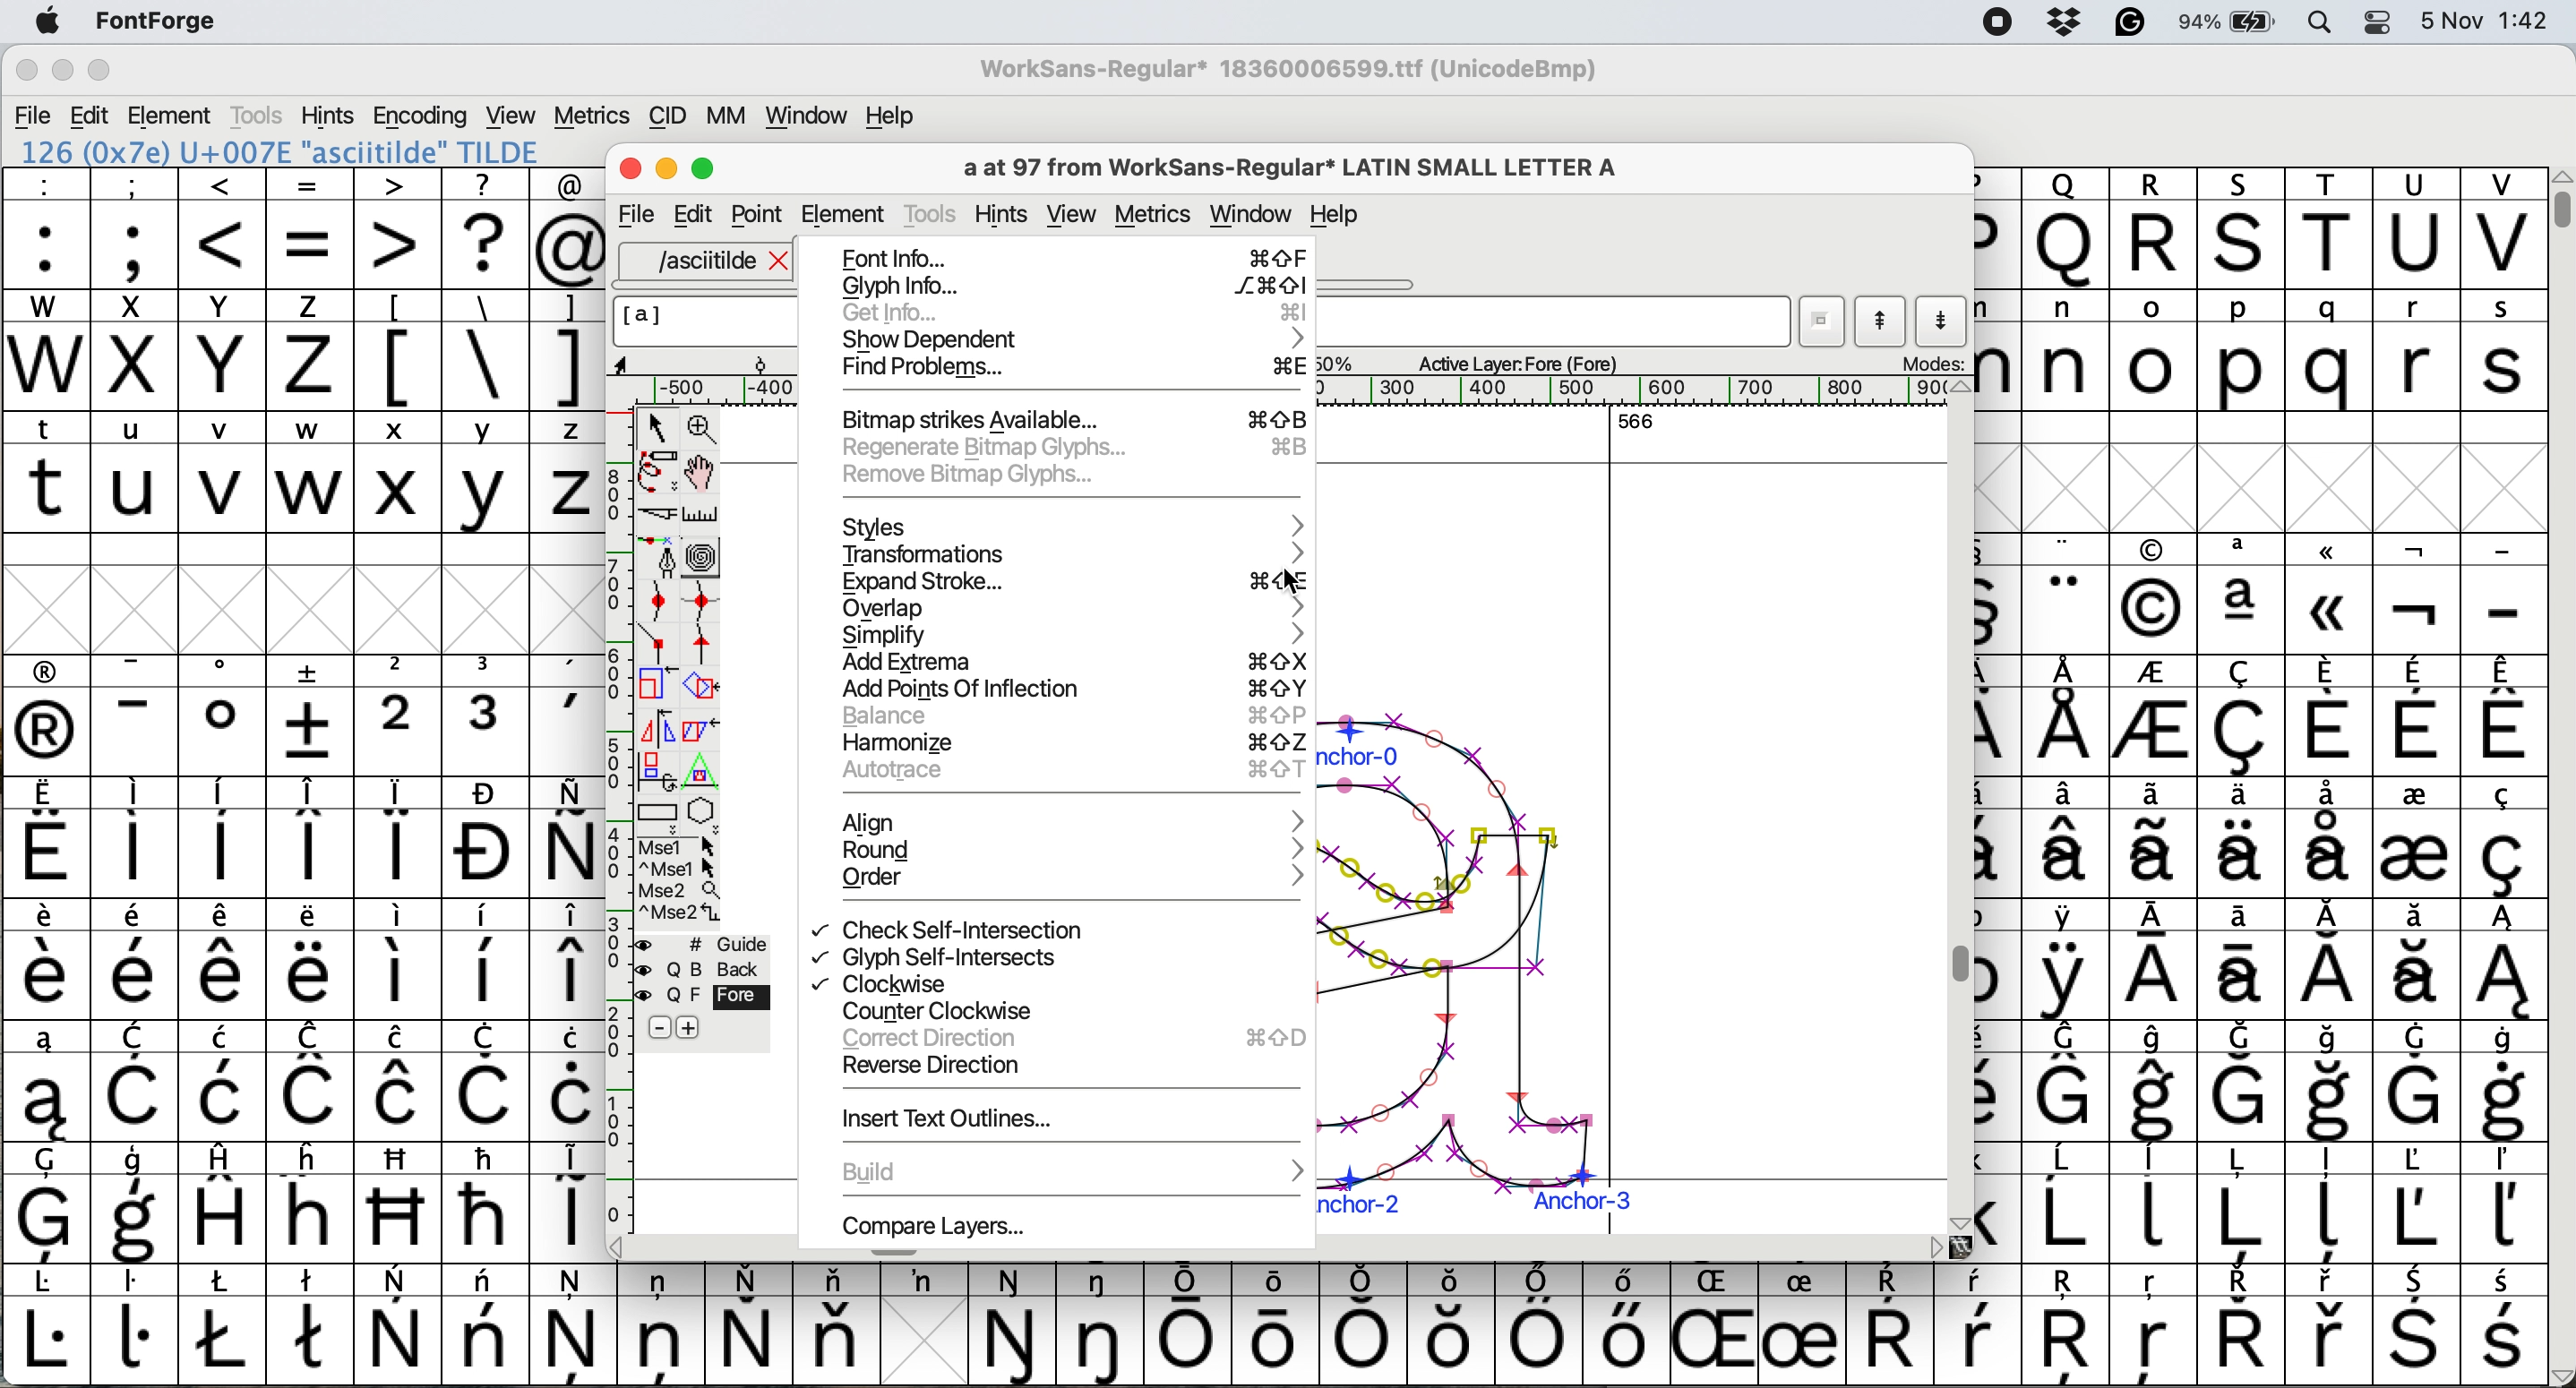 The image size is (2576, 1388). I want to click on symbol, so click(2242, 960).